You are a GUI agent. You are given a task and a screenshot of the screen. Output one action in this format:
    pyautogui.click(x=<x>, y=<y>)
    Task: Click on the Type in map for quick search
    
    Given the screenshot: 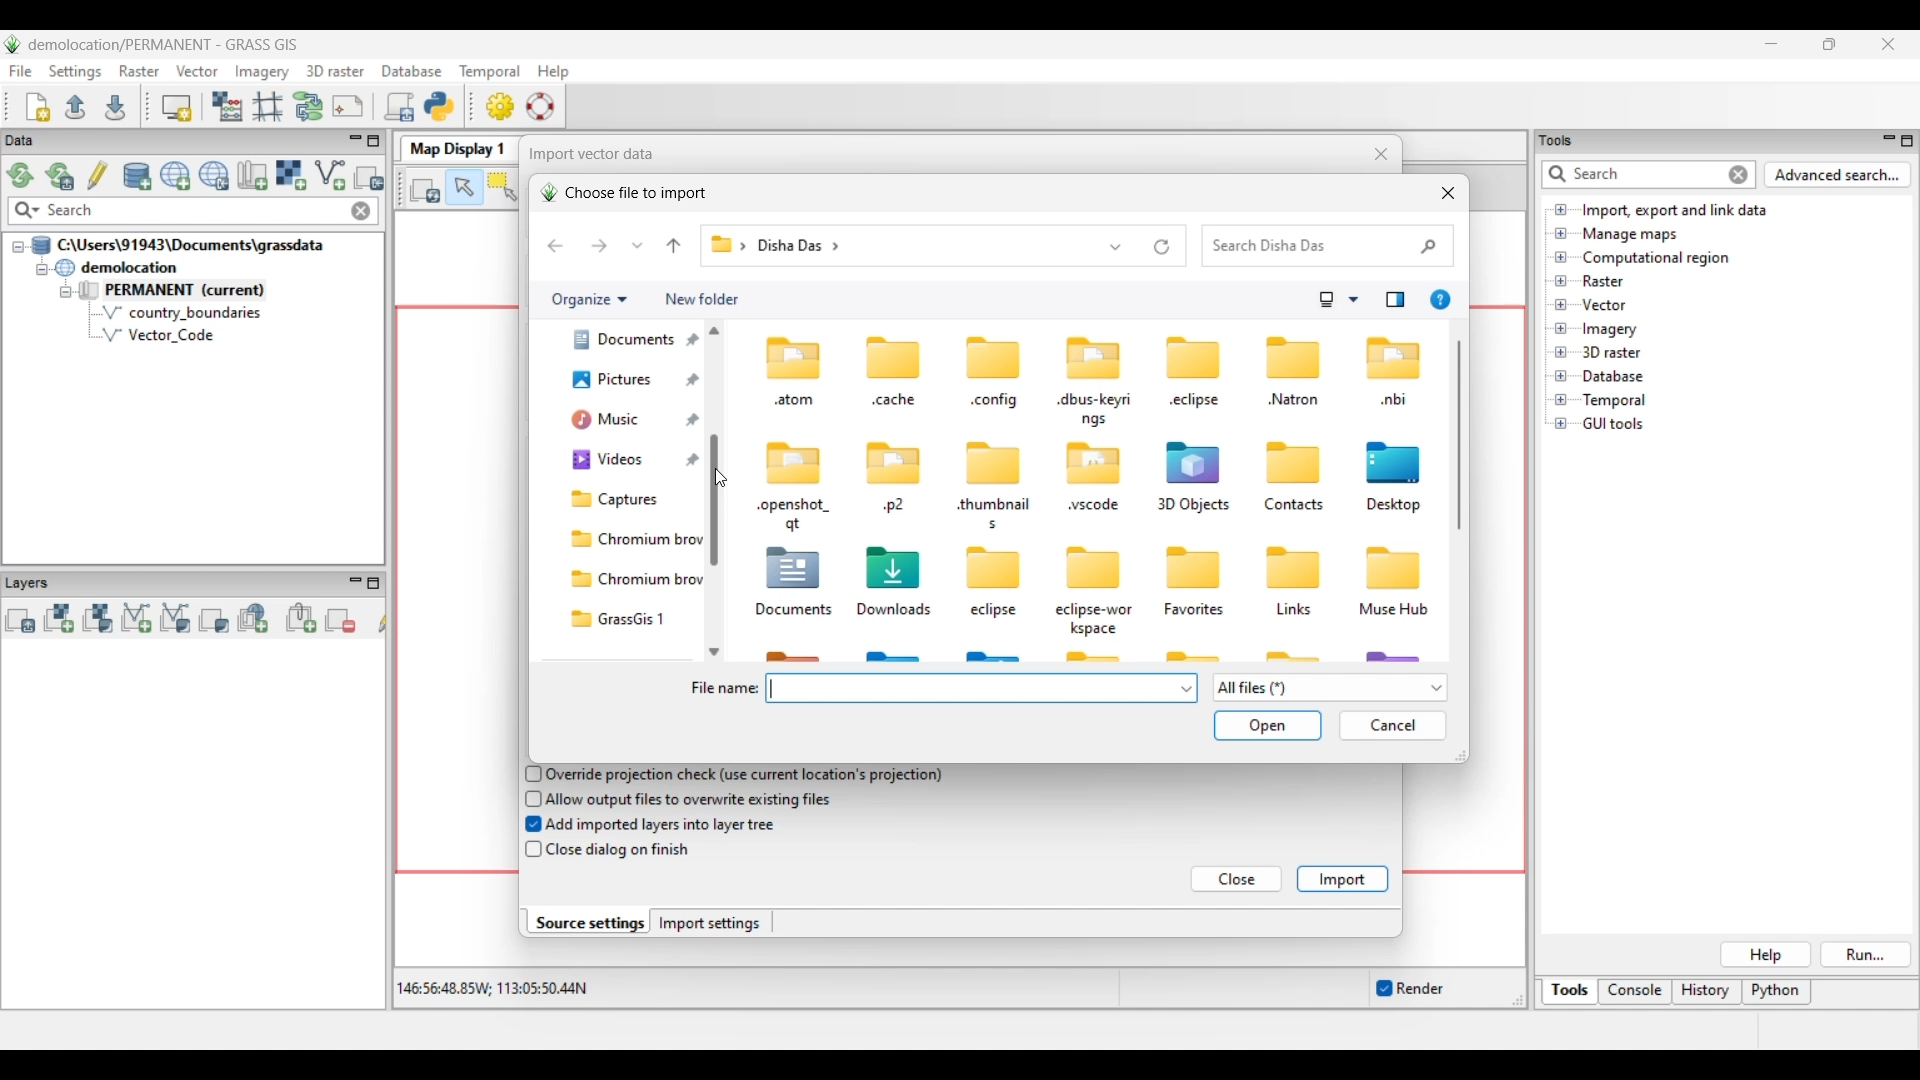 What is the action you would take?
    pyautogui.click(x=195, y=211)
    